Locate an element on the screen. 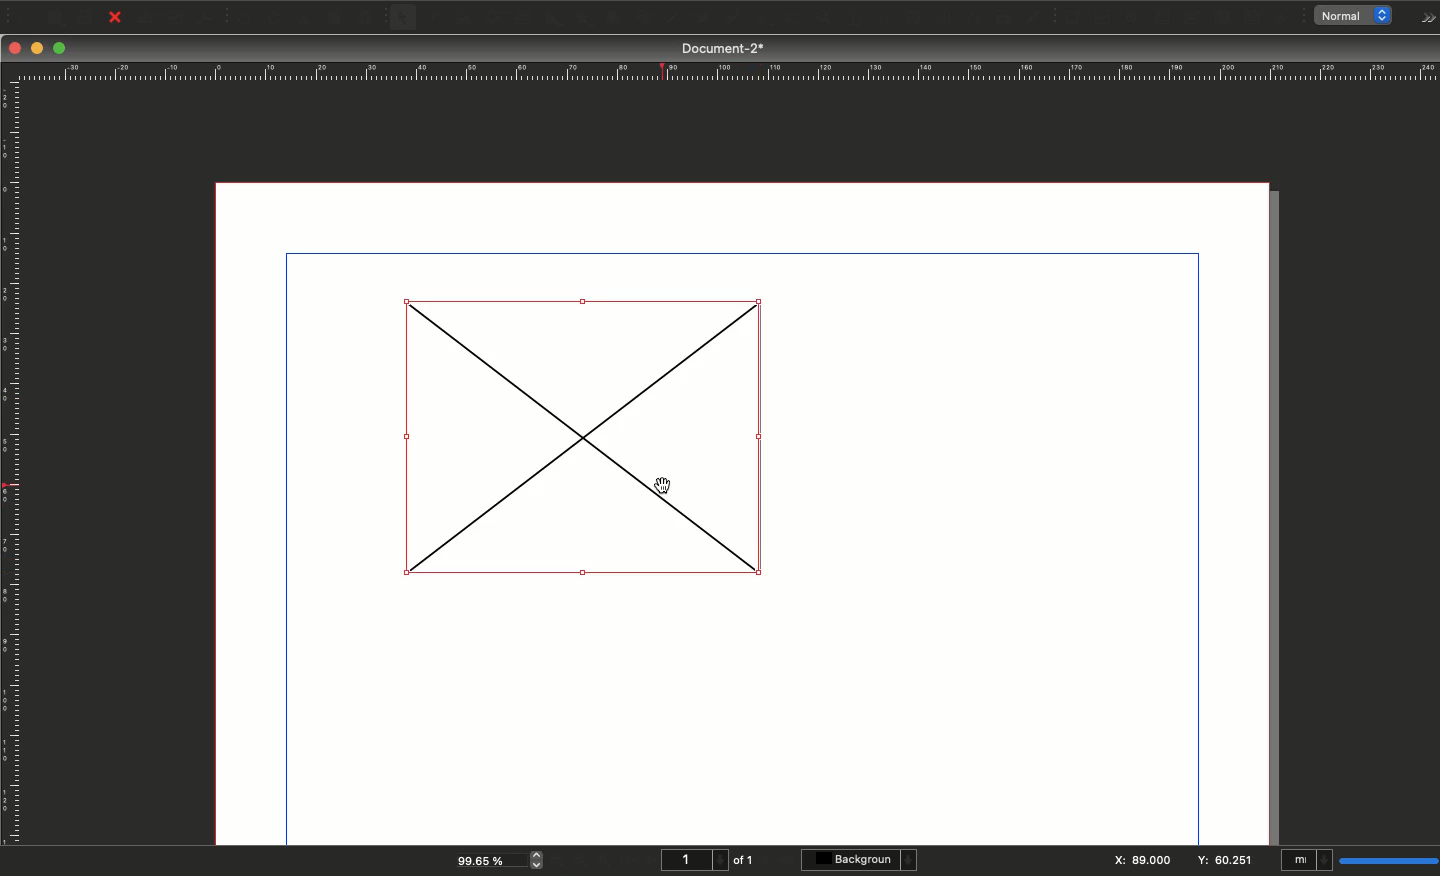 This screenshot has width=1440, height=876. Freehand line is located at coordinates (728, 19).